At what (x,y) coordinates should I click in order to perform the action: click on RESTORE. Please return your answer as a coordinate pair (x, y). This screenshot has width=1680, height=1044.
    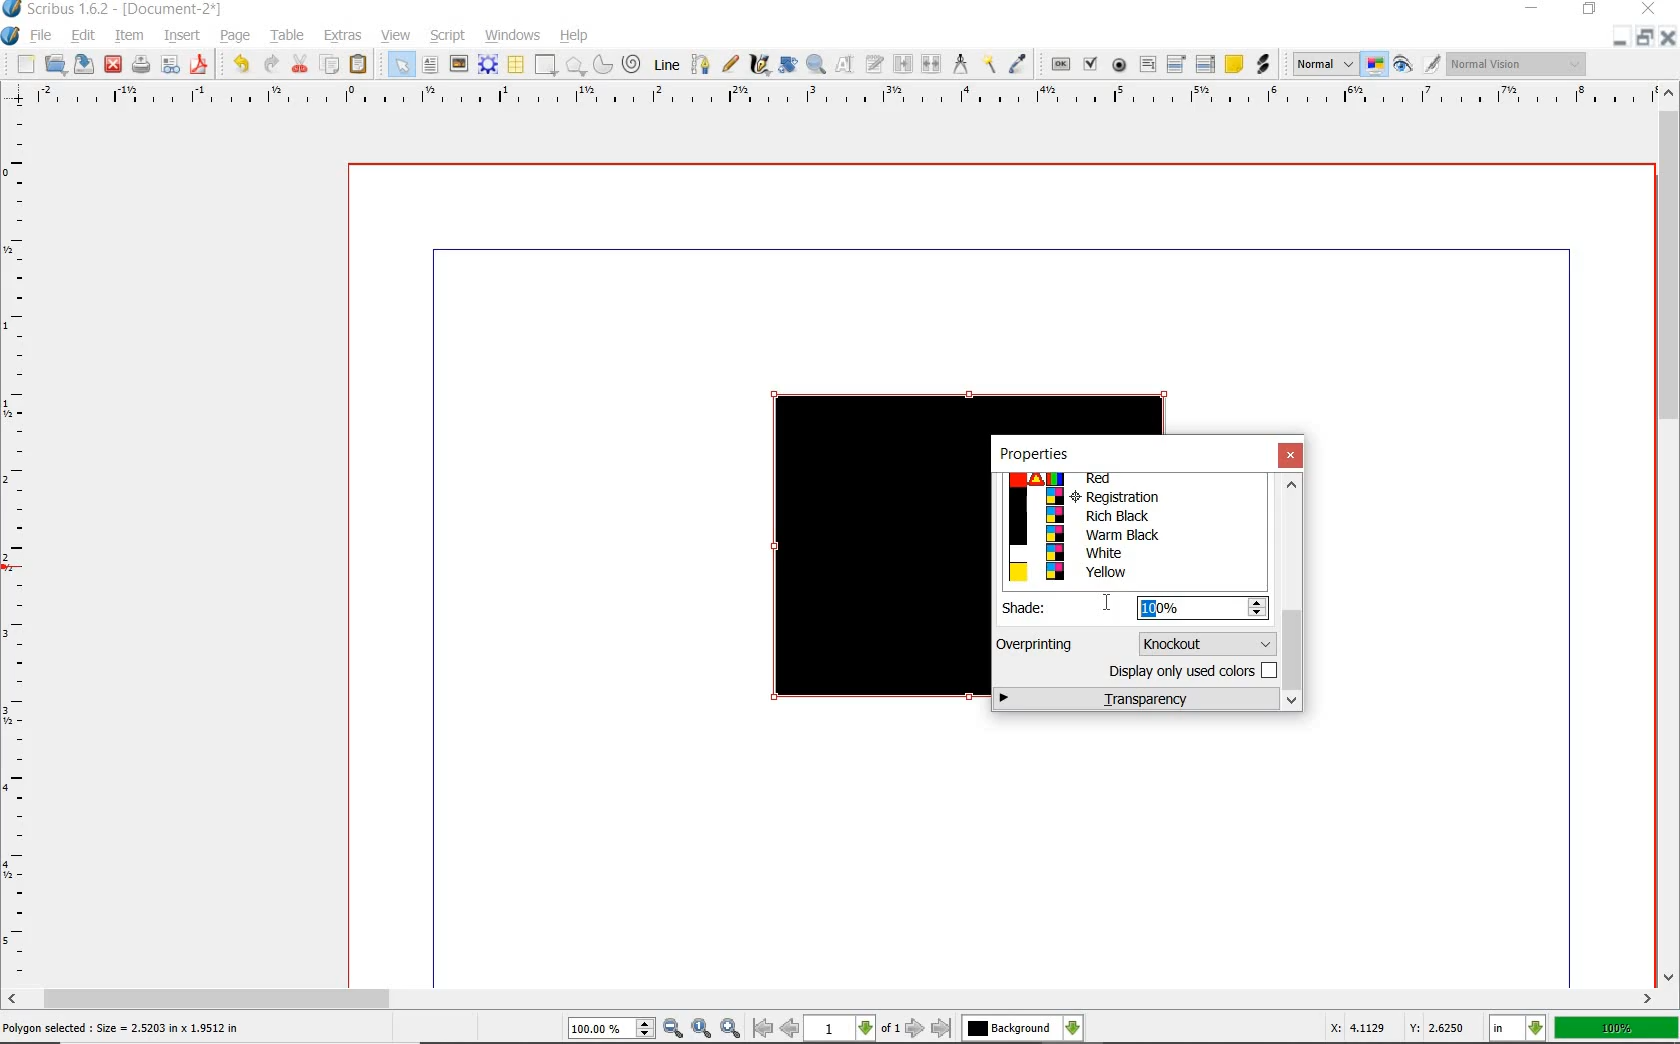
    Looking at the image, I should click on (1640, 41).